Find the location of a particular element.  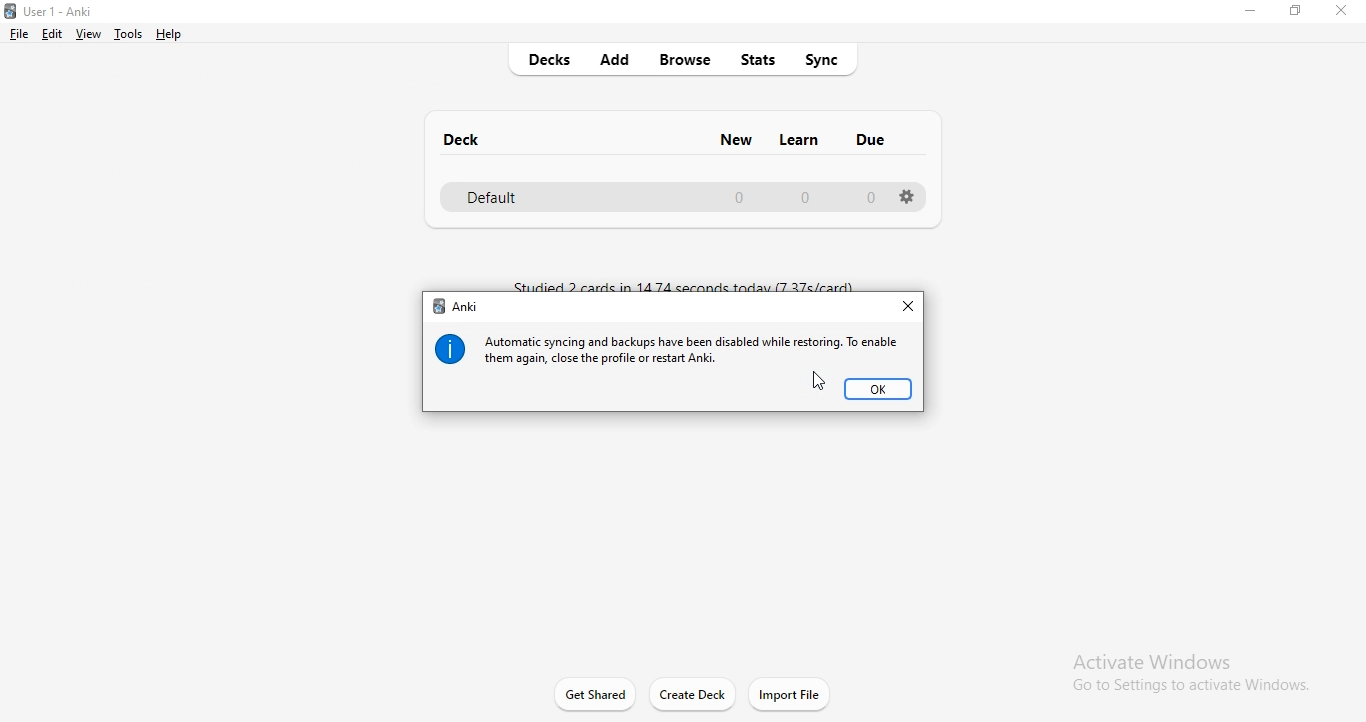

decks is located at coordinates (556, 60).